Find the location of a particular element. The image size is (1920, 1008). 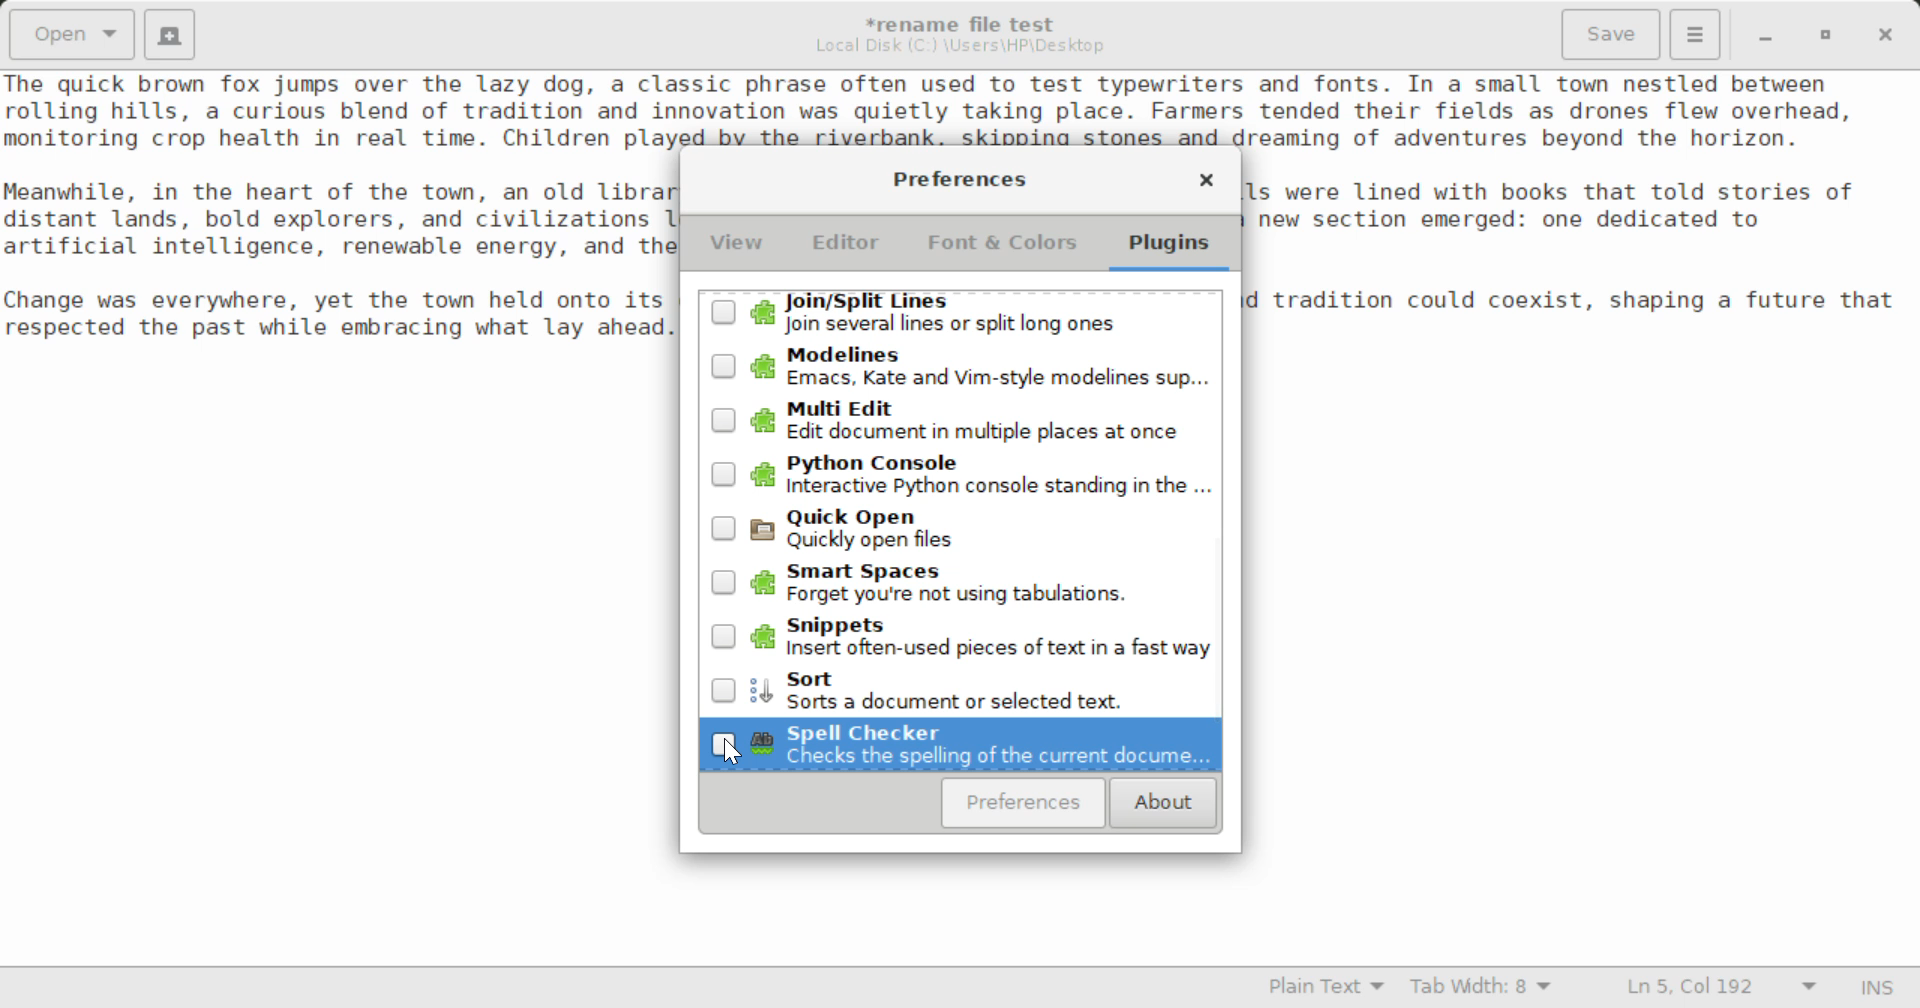

Selected Language is located at coordinates (1327, 989).